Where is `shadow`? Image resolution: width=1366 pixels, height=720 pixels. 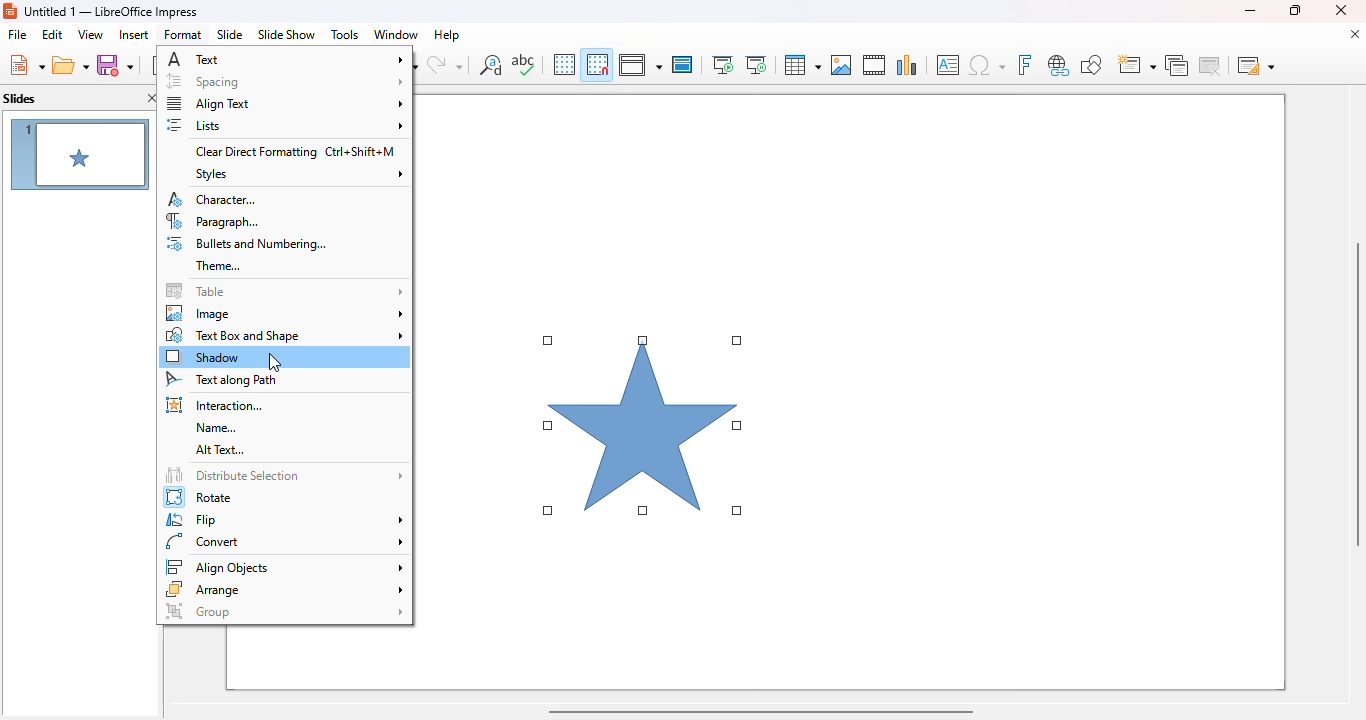 shadow is located at coordinates (204, 357).